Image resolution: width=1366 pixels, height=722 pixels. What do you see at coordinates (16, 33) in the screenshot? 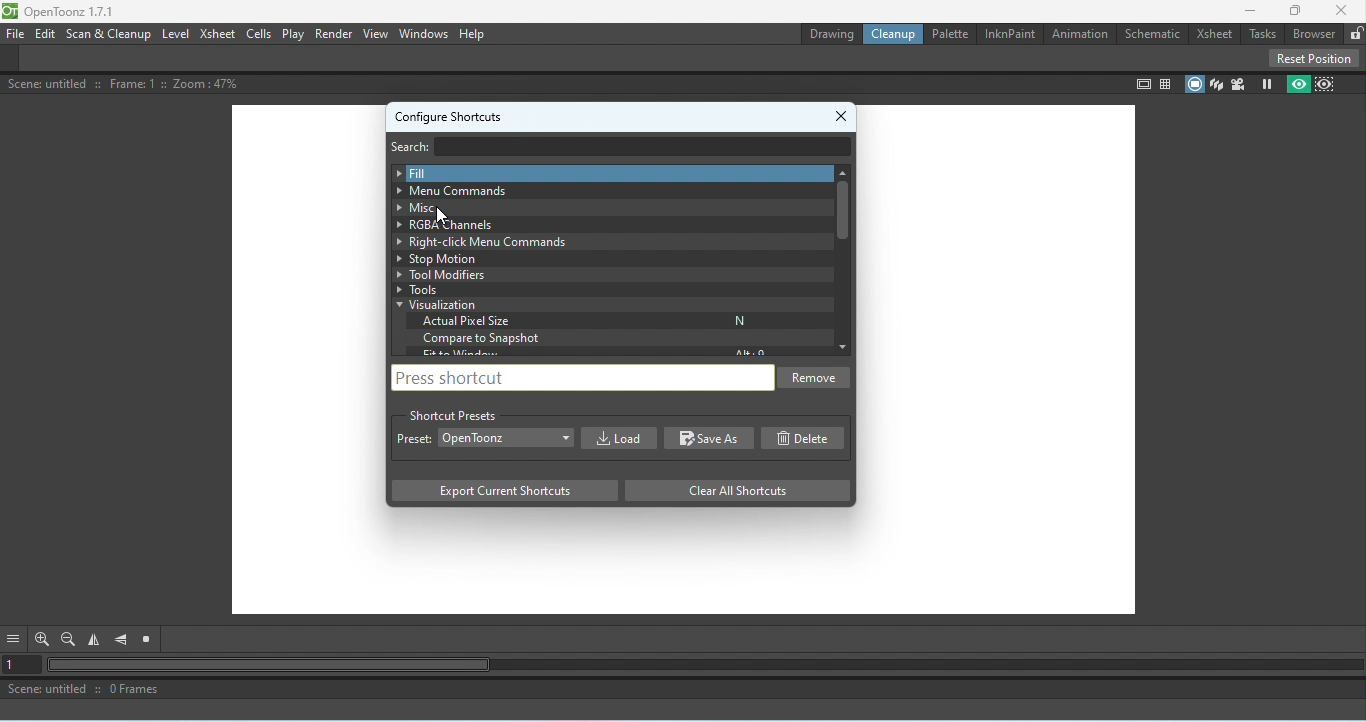
I see `File` at bounding box center [16, 33].